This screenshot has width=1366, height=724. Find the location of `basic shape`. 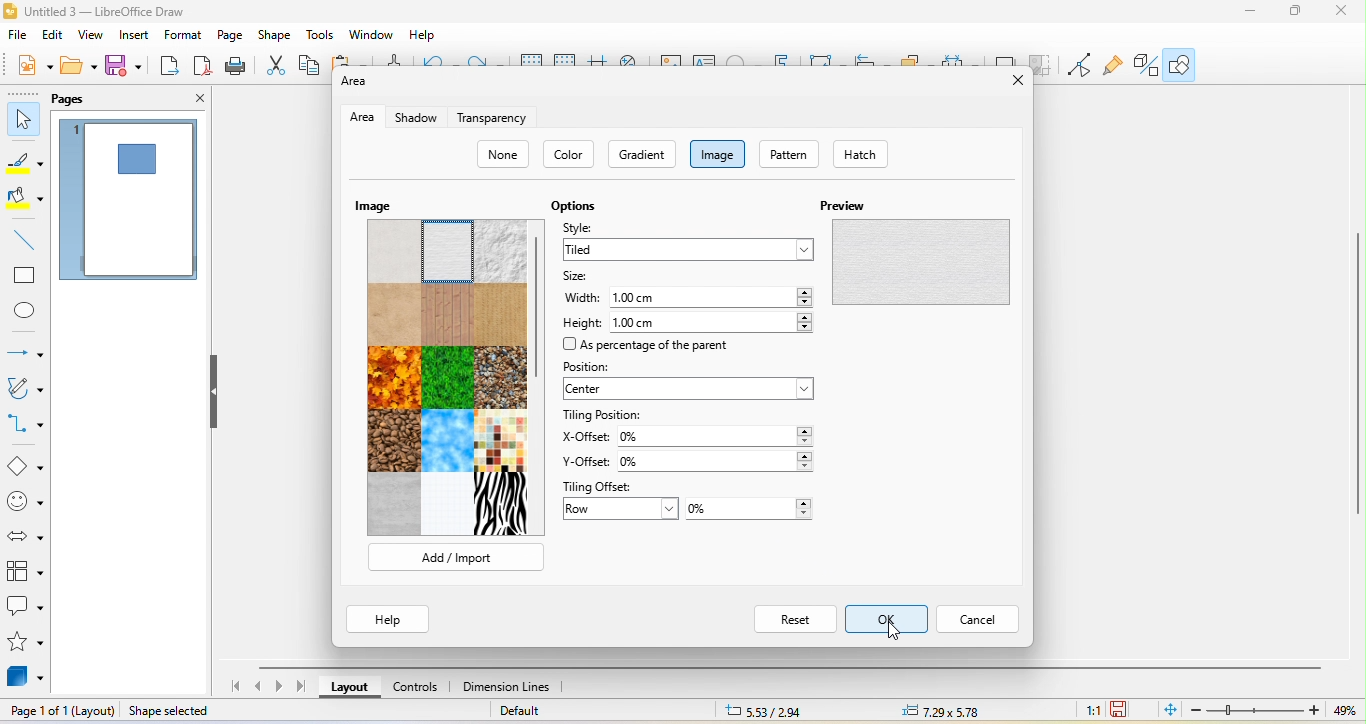

basic shape is located at coordinates (24, 464).